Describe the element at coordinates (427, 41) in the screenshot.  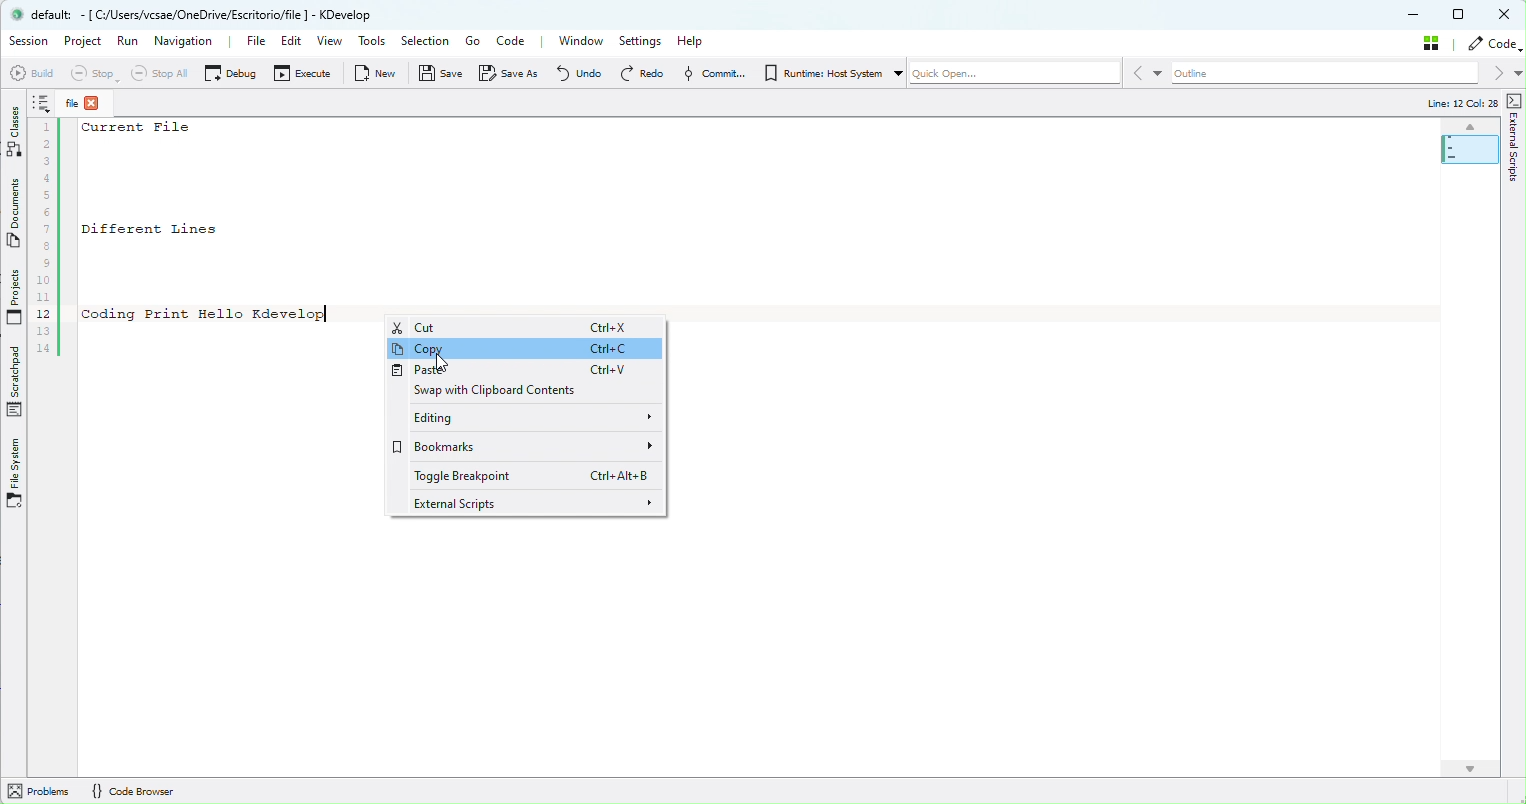
I see `Selection` at that location.